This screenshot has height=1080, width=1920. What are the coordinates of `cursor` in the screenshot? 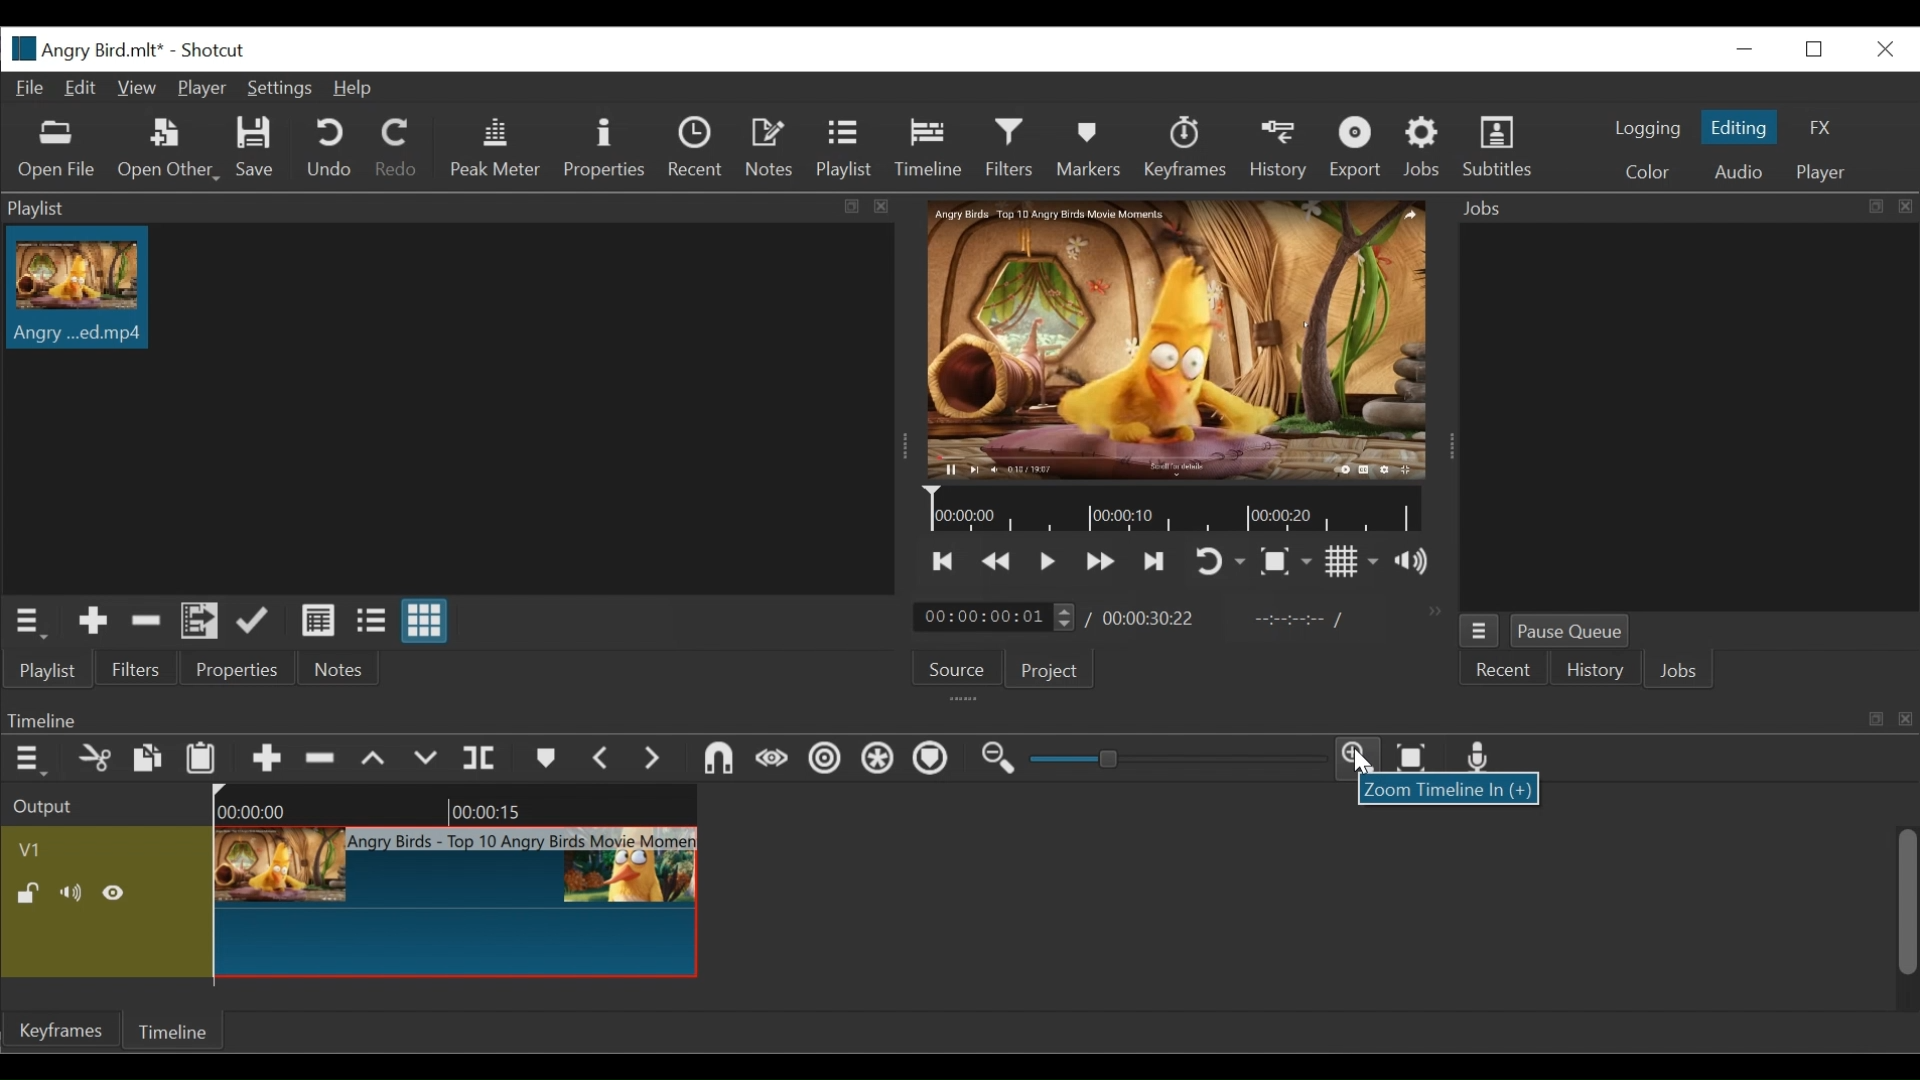 It's located at (1370, 768).